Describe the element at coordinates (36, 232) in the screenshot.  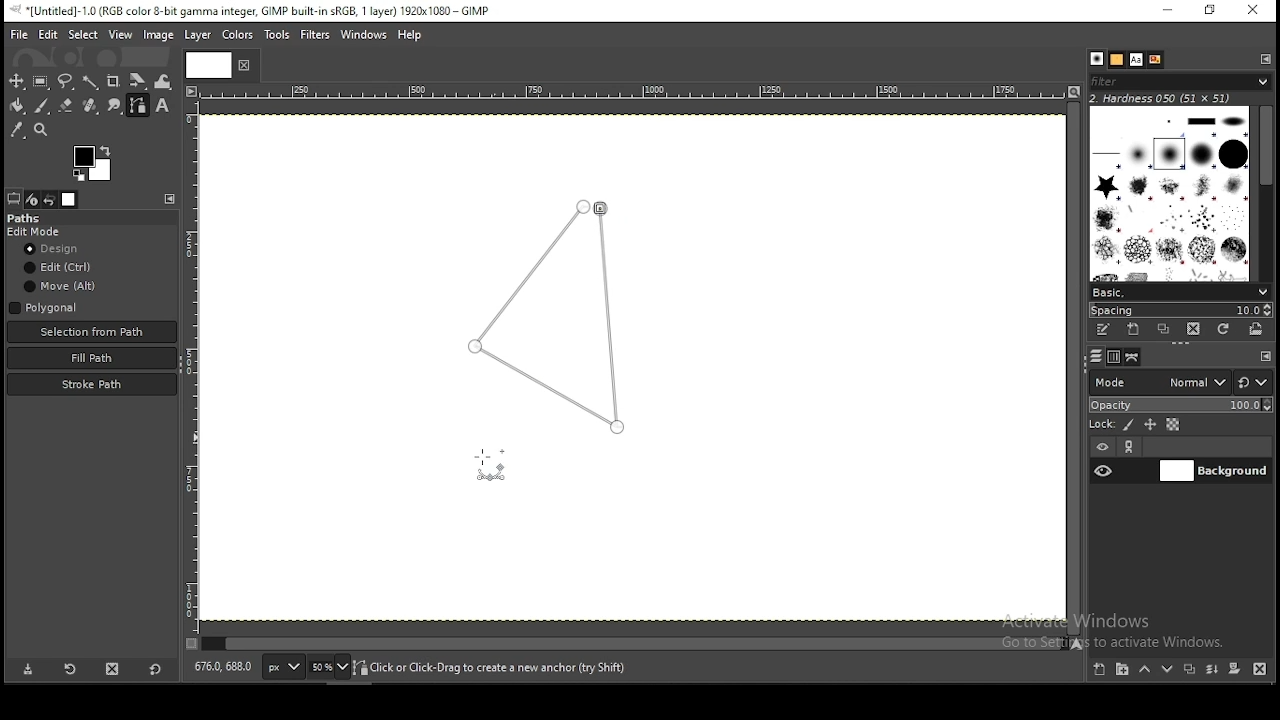
I see `edit mode` at that location.